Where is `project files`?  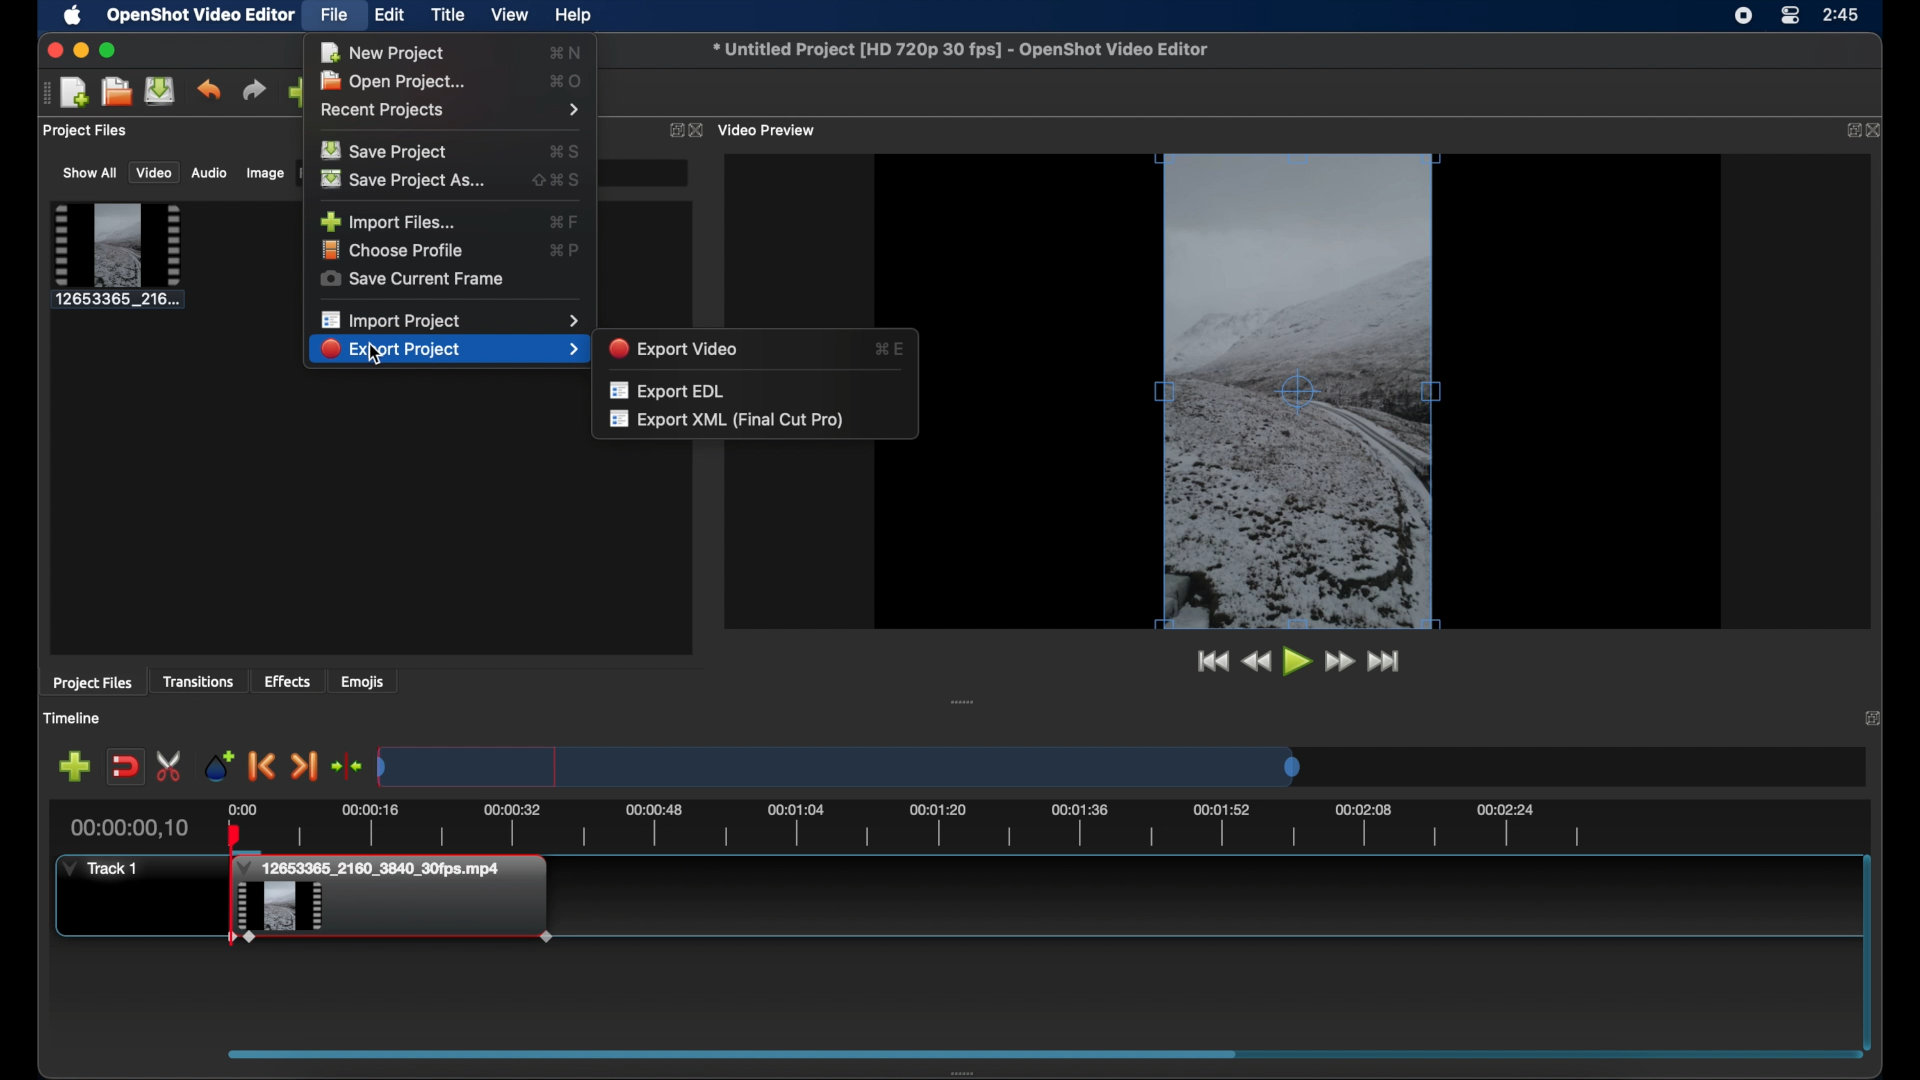 project files is located at coordinates (94, 684).